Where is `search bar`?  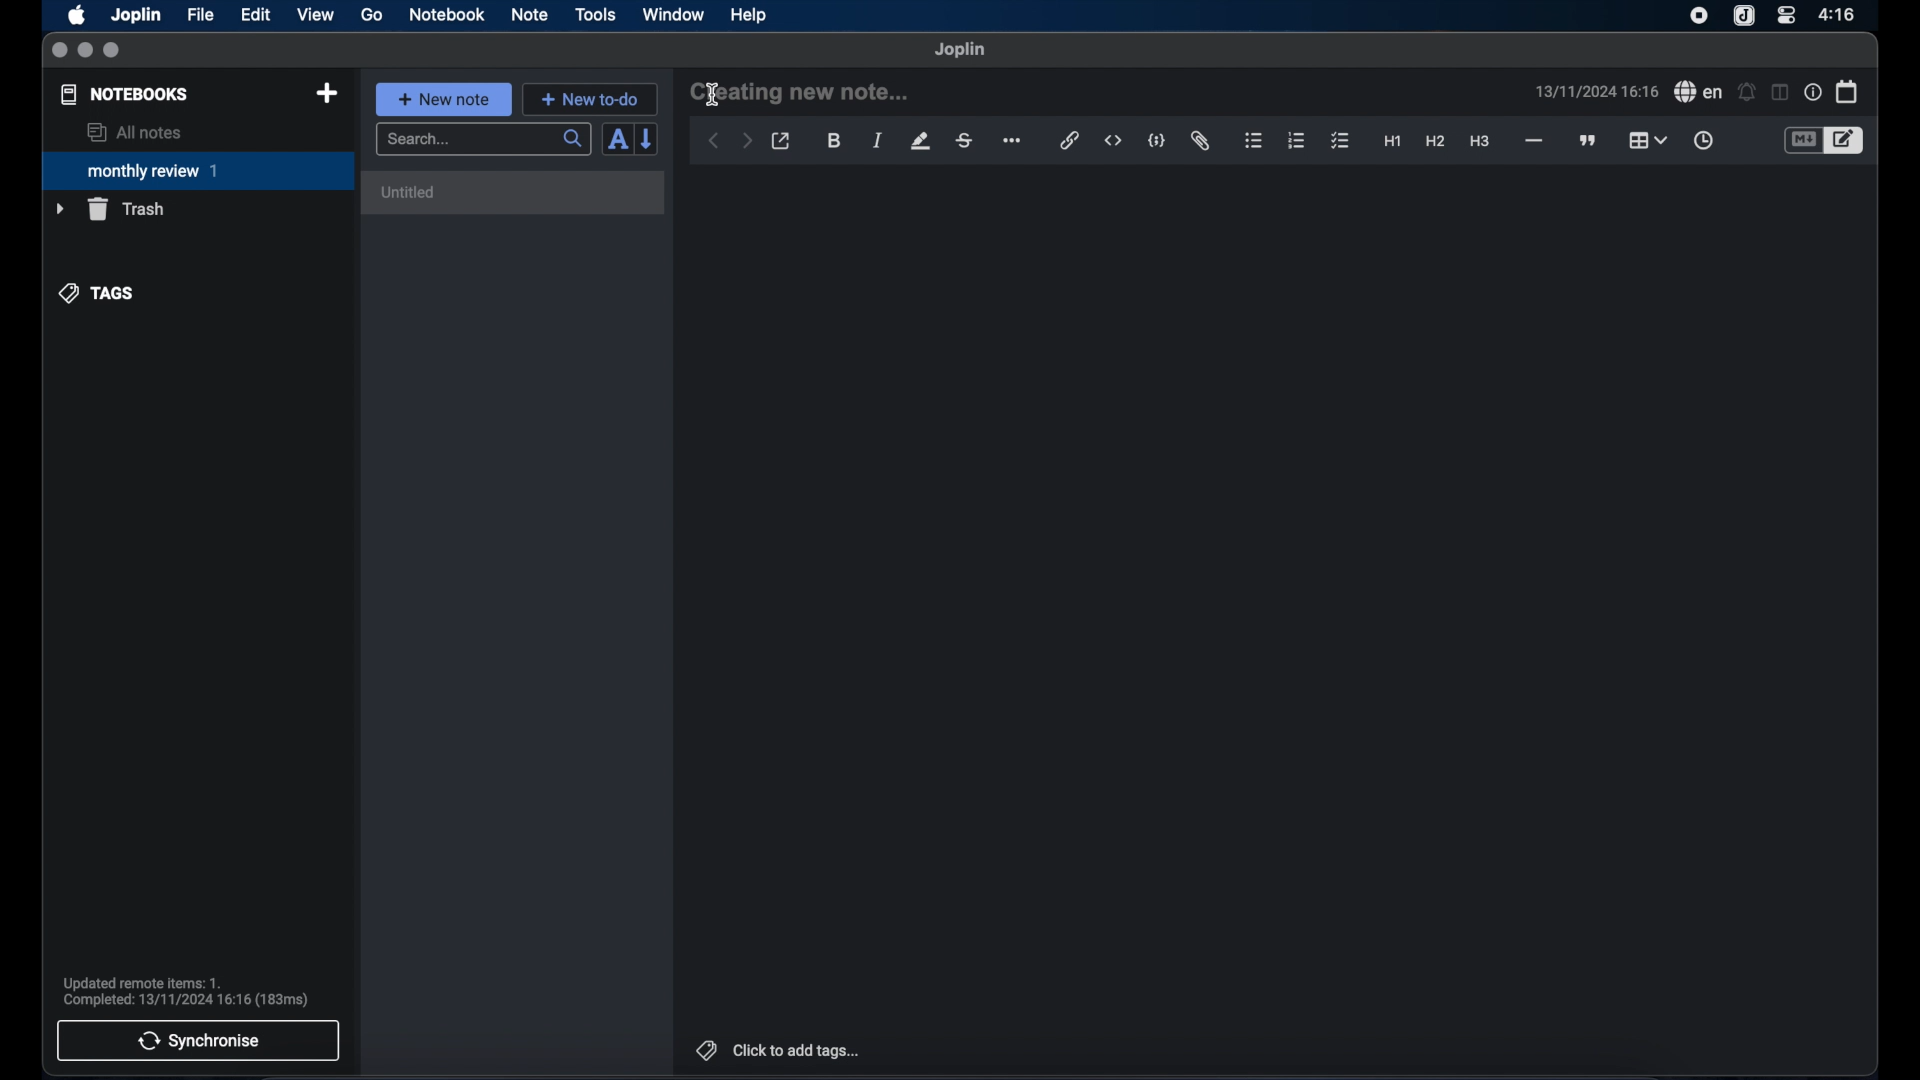 search bar is located at coordinates (483, 141).